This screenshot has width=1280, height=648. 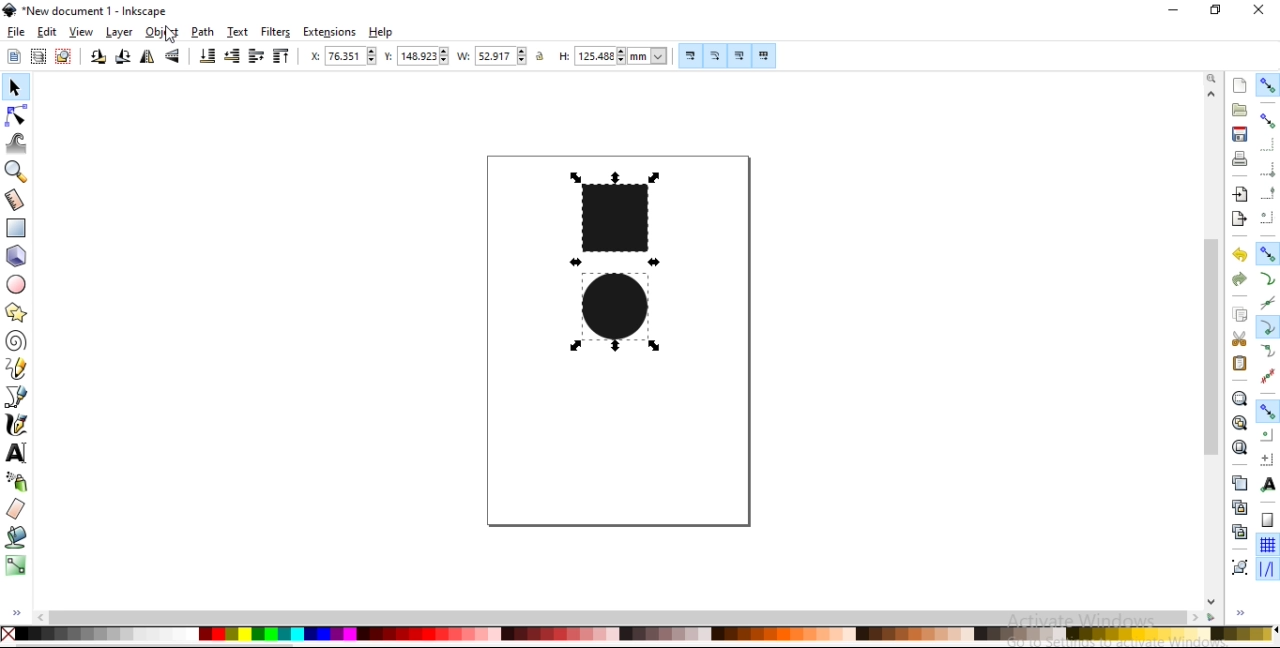 What do you see at coordinates (282, 57) in the screenshot?
I see `raise selection to top` at bounding box center [282, 57].